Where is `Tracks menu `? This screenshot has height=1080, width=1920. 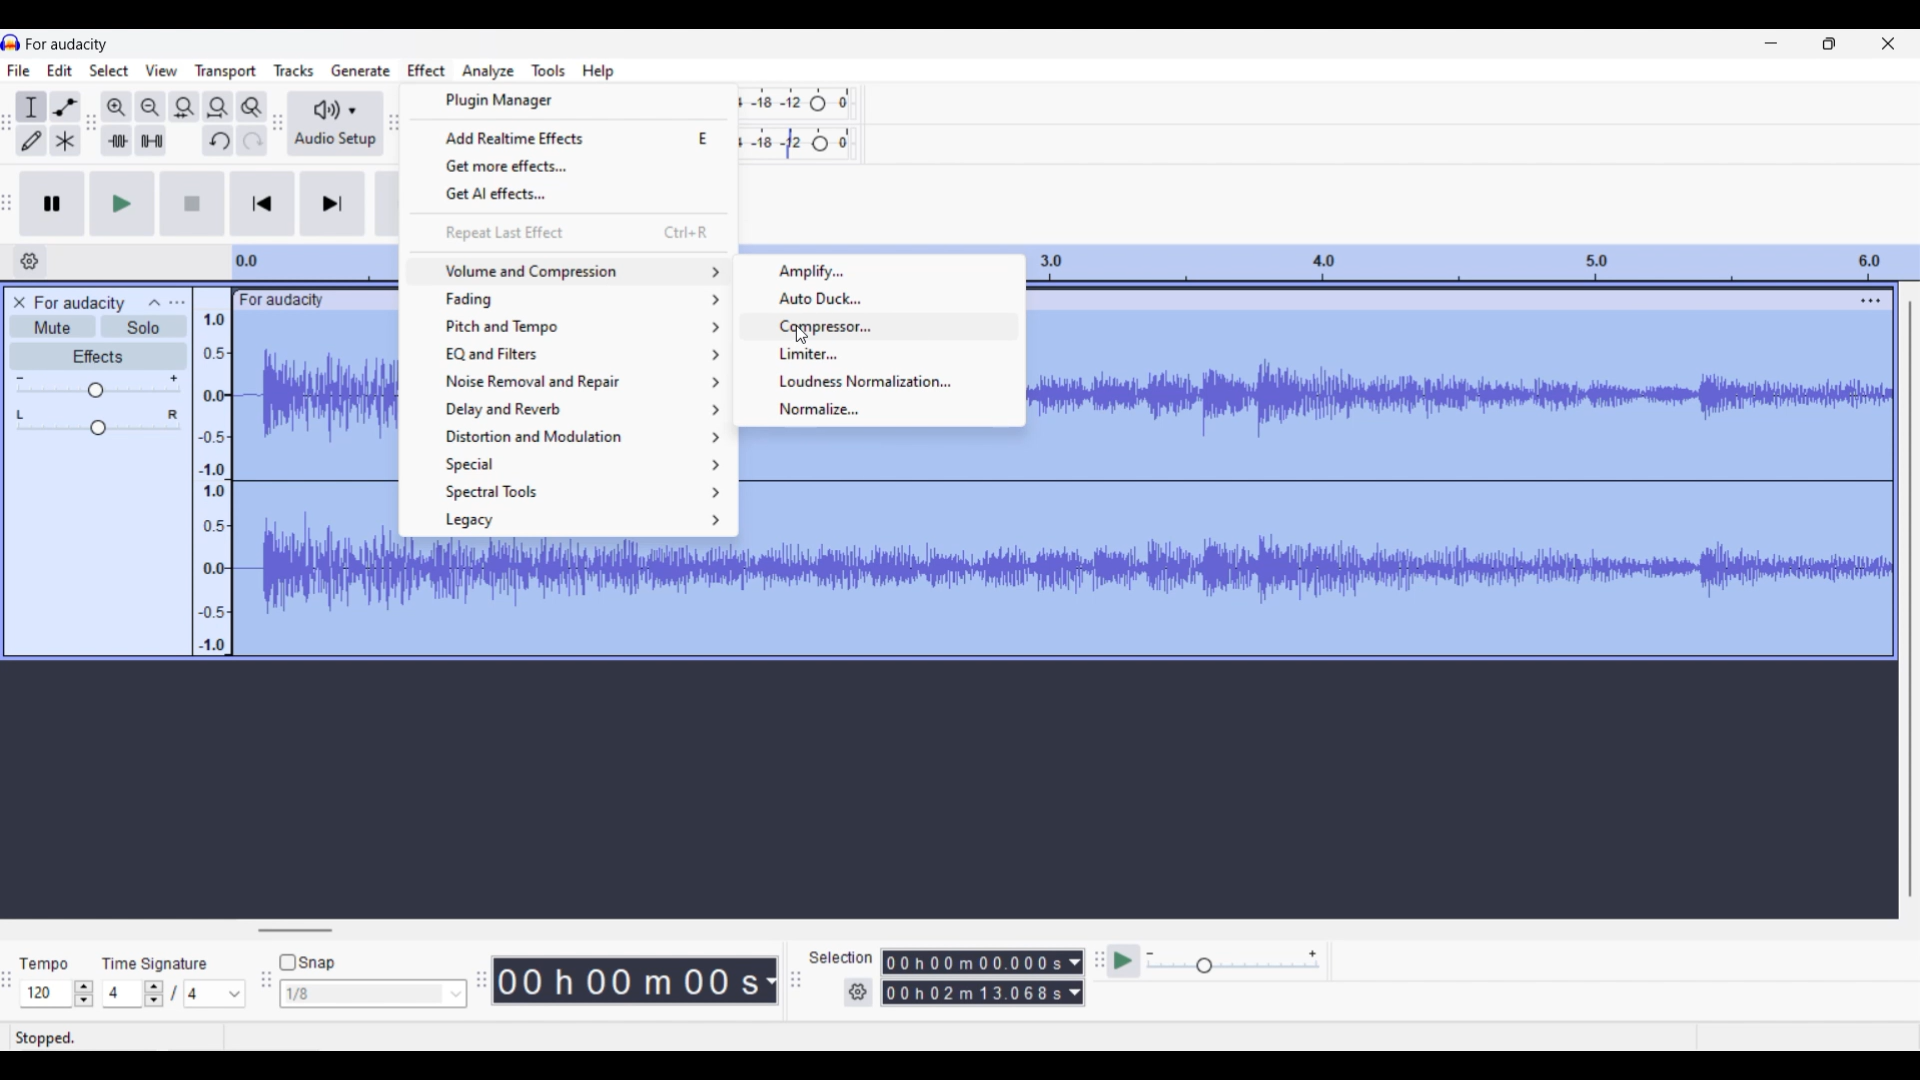 Tracks menu  is located at coordinates (293, 70).